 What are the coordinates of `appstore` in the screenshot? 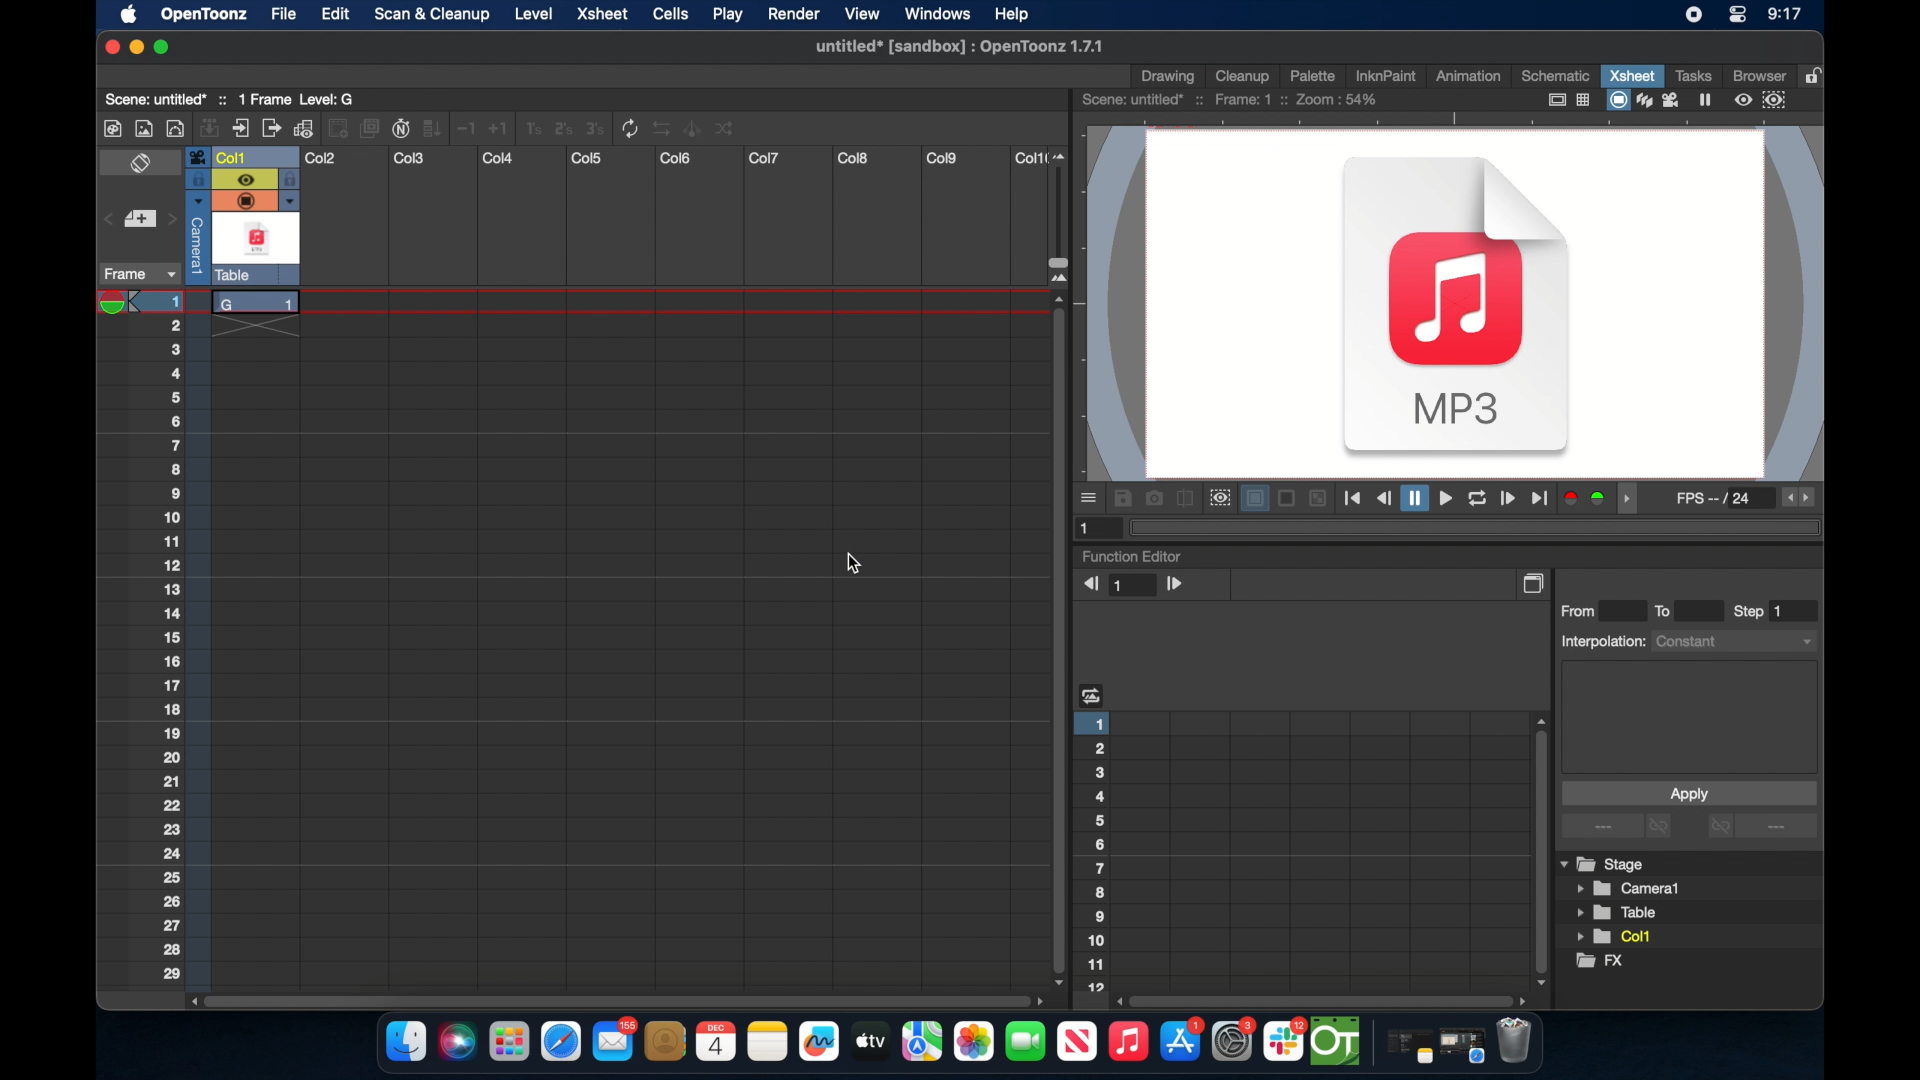 It's located at (1182, 1042).